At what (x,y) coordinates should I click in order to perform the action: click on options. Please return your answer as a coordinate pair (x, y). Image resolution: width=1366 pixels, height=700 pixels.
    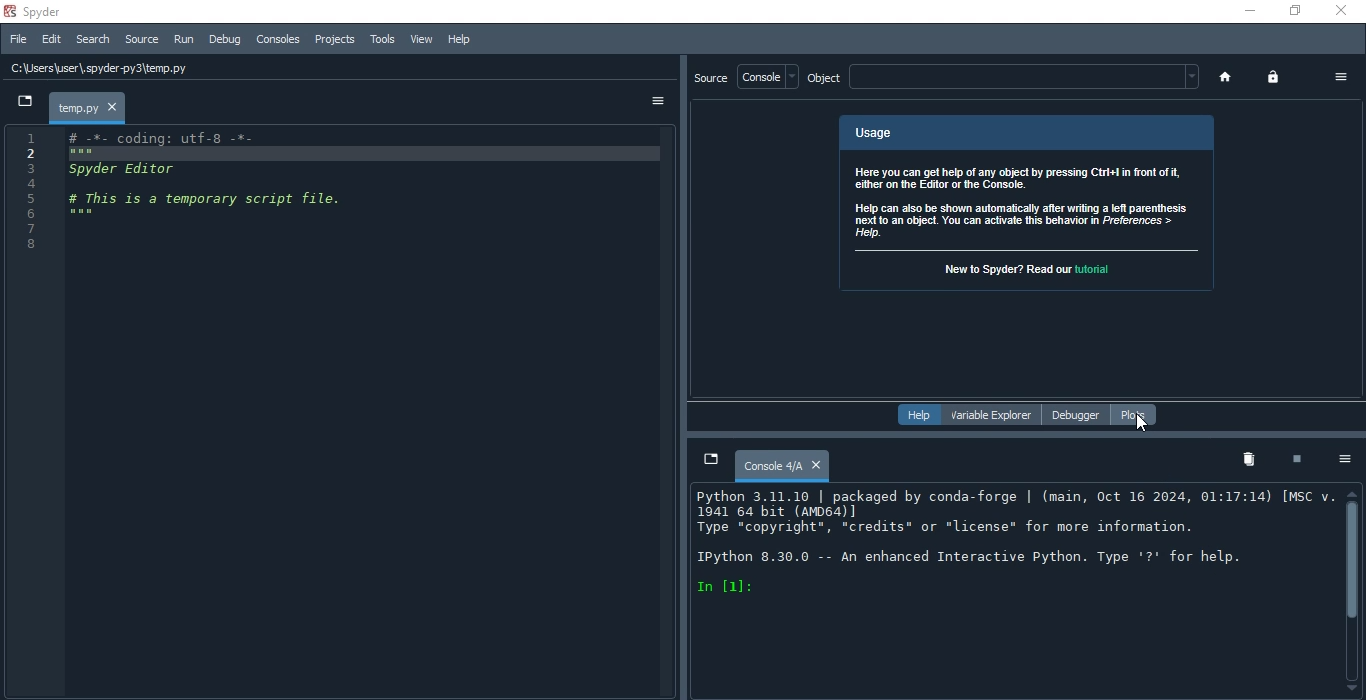
    Looking at the image, I should click on (1336, 78).